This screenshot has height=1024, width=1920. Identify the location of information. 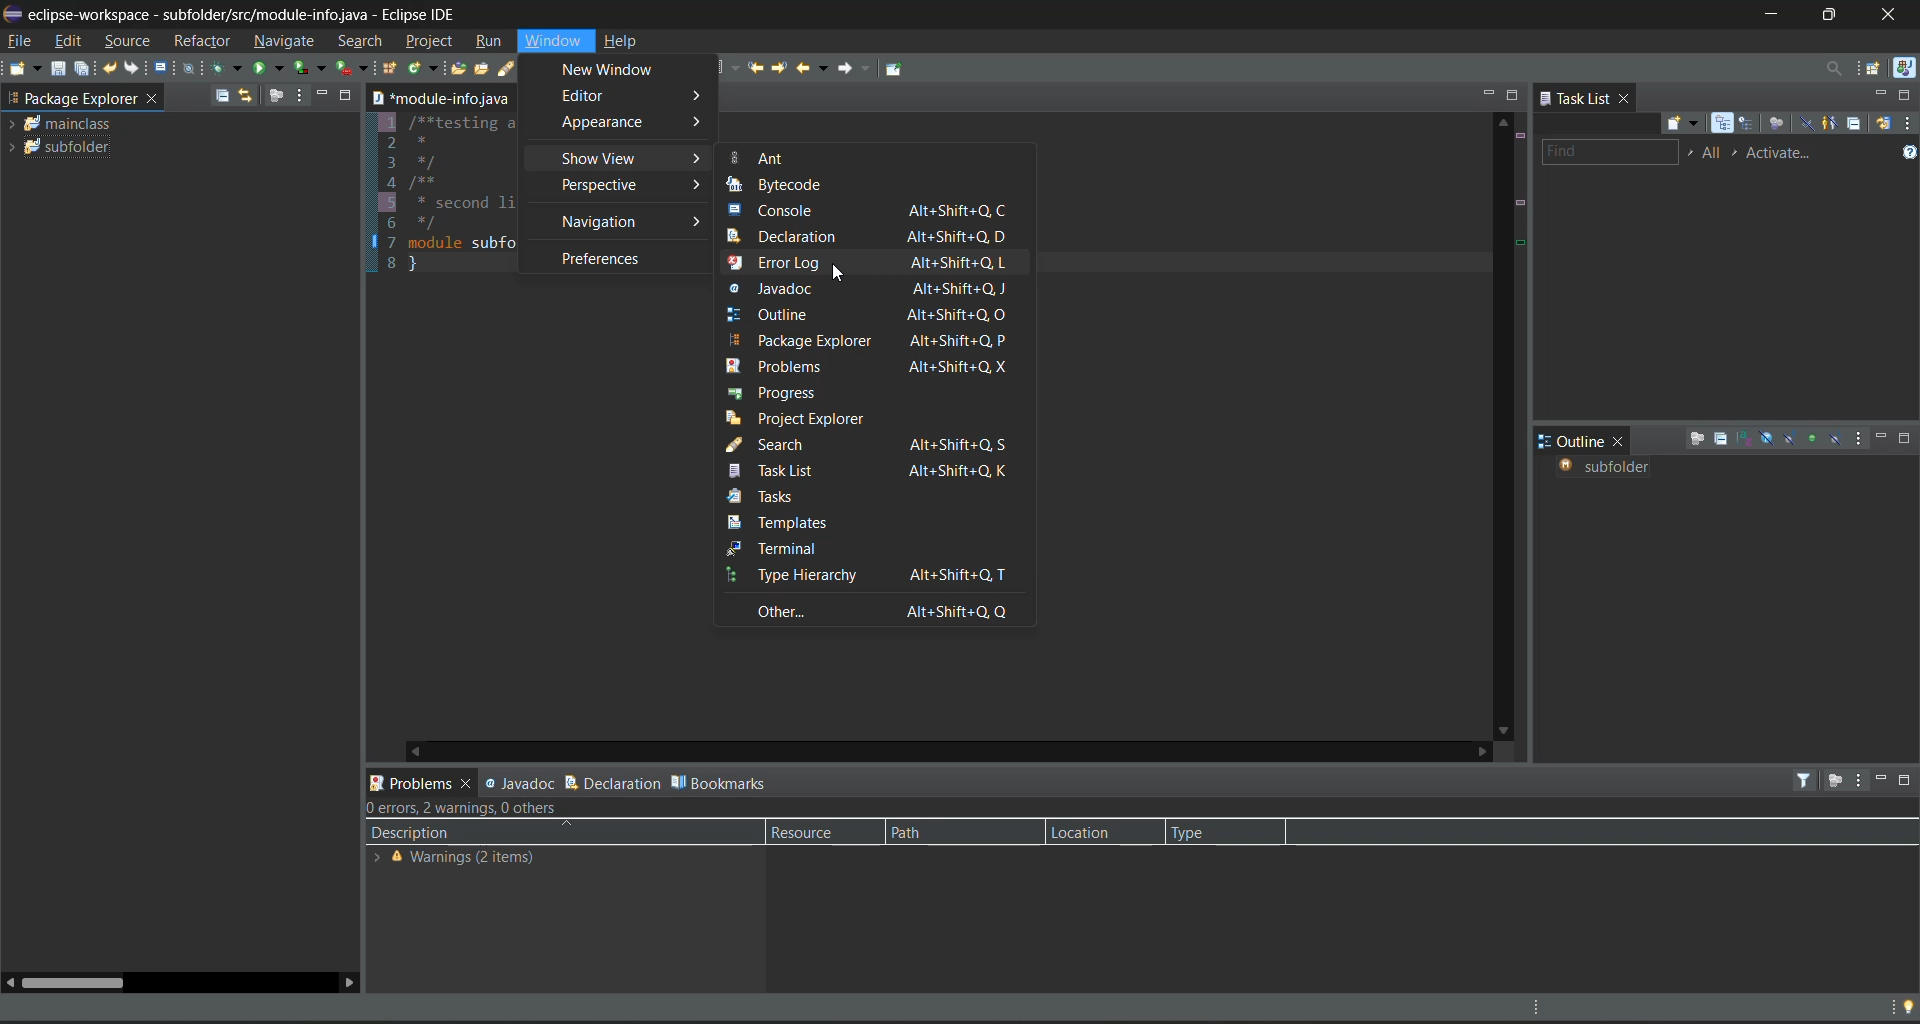
(473, 859).